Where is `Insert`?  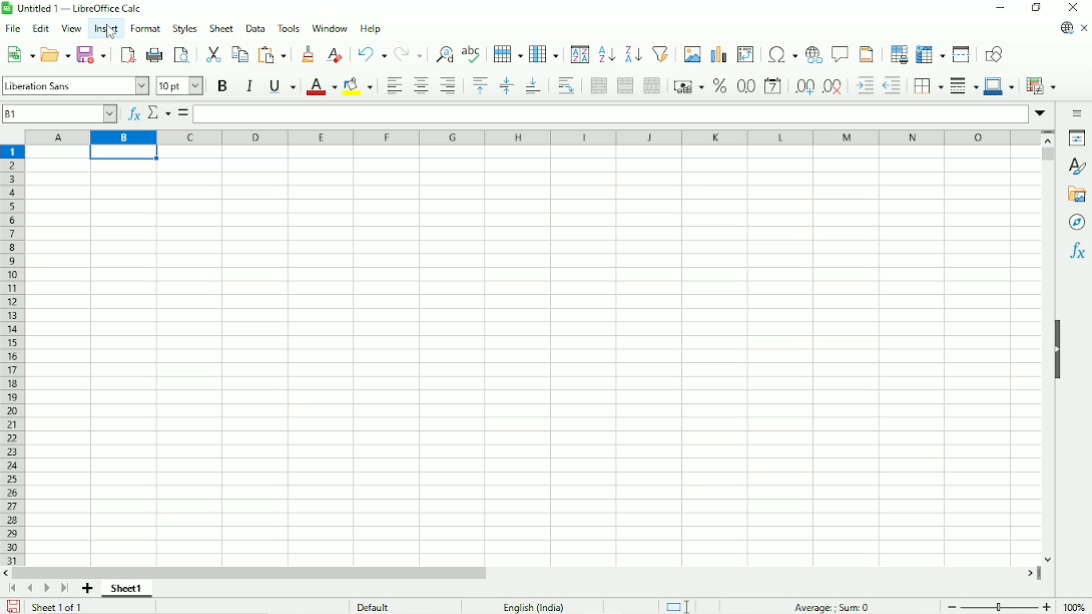
Insert is located at coordinates (105, 29).